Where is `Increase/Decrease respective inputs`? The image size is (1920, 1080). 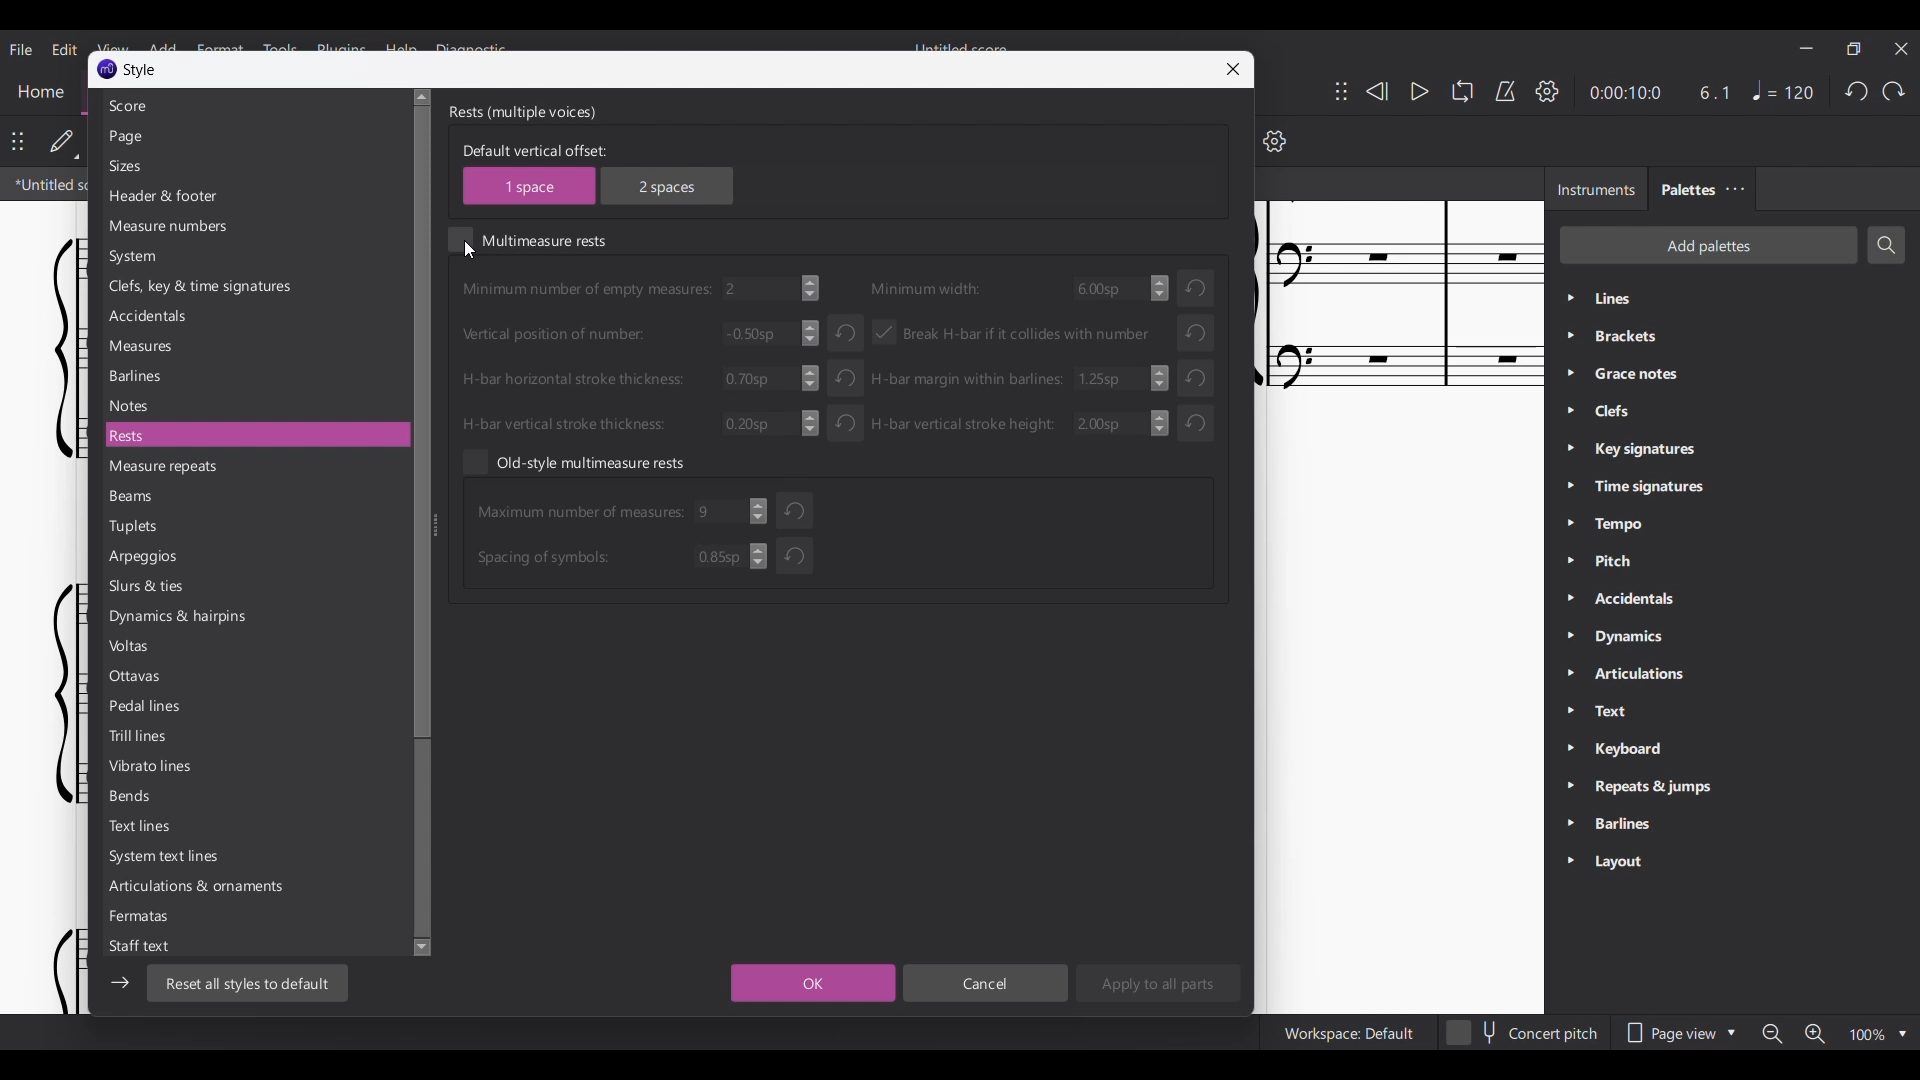
Increase/Decrease respective inputs is located at coordinates (757, 534).